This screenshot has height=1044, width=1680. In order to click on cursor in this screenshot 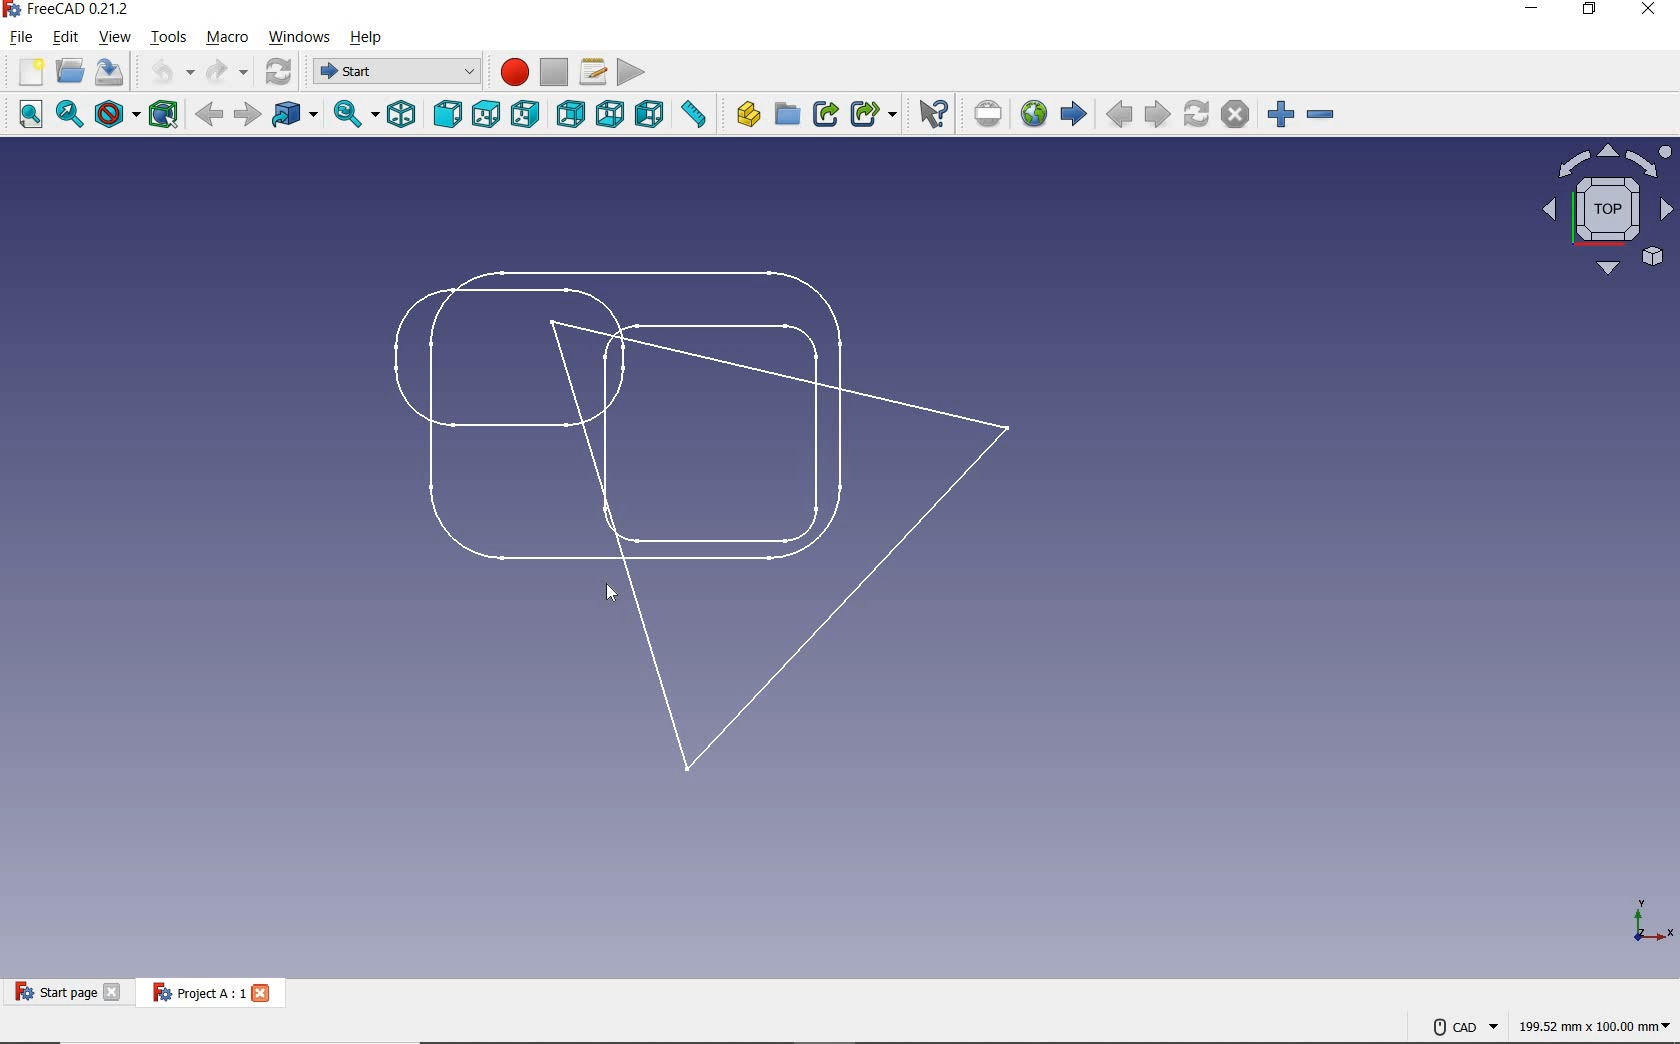, I will do `click(613, 591)`.